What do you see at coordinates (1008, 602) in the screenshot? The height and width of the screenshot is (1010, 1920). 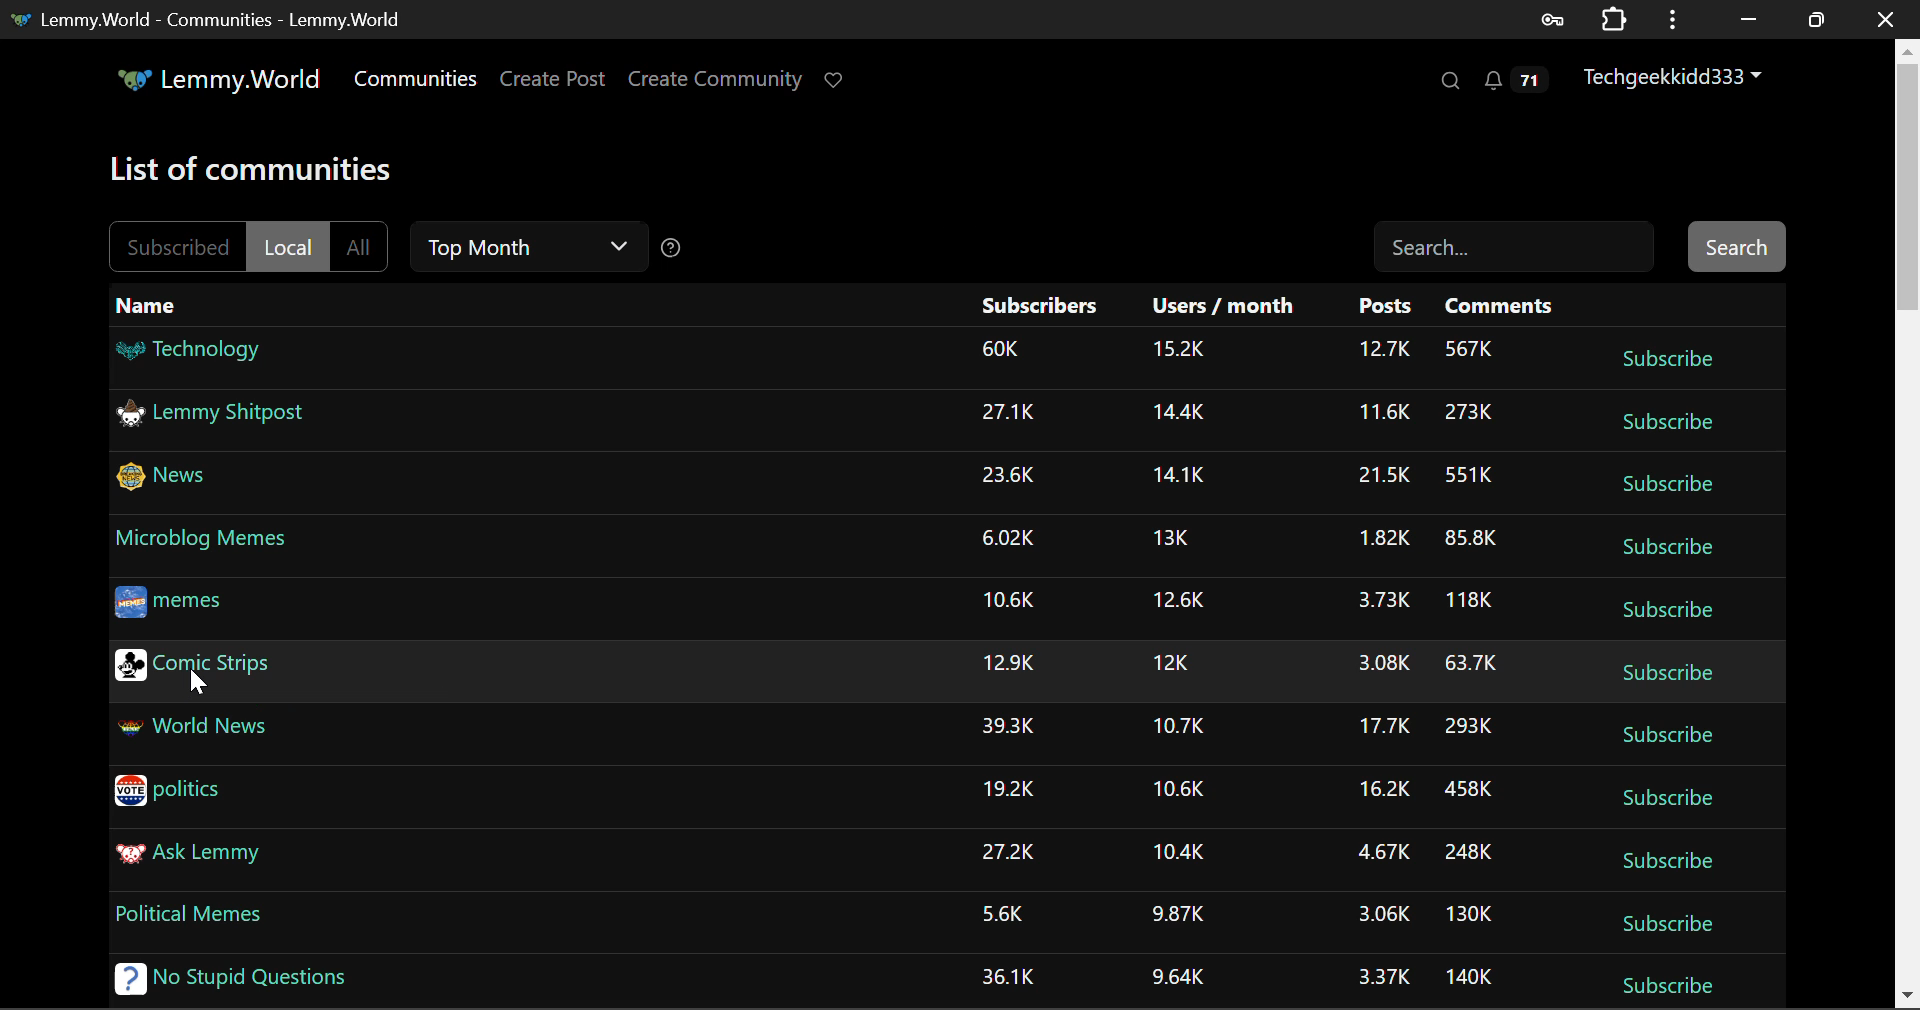 I see `10.6K` at bounding box center [1008, 602].